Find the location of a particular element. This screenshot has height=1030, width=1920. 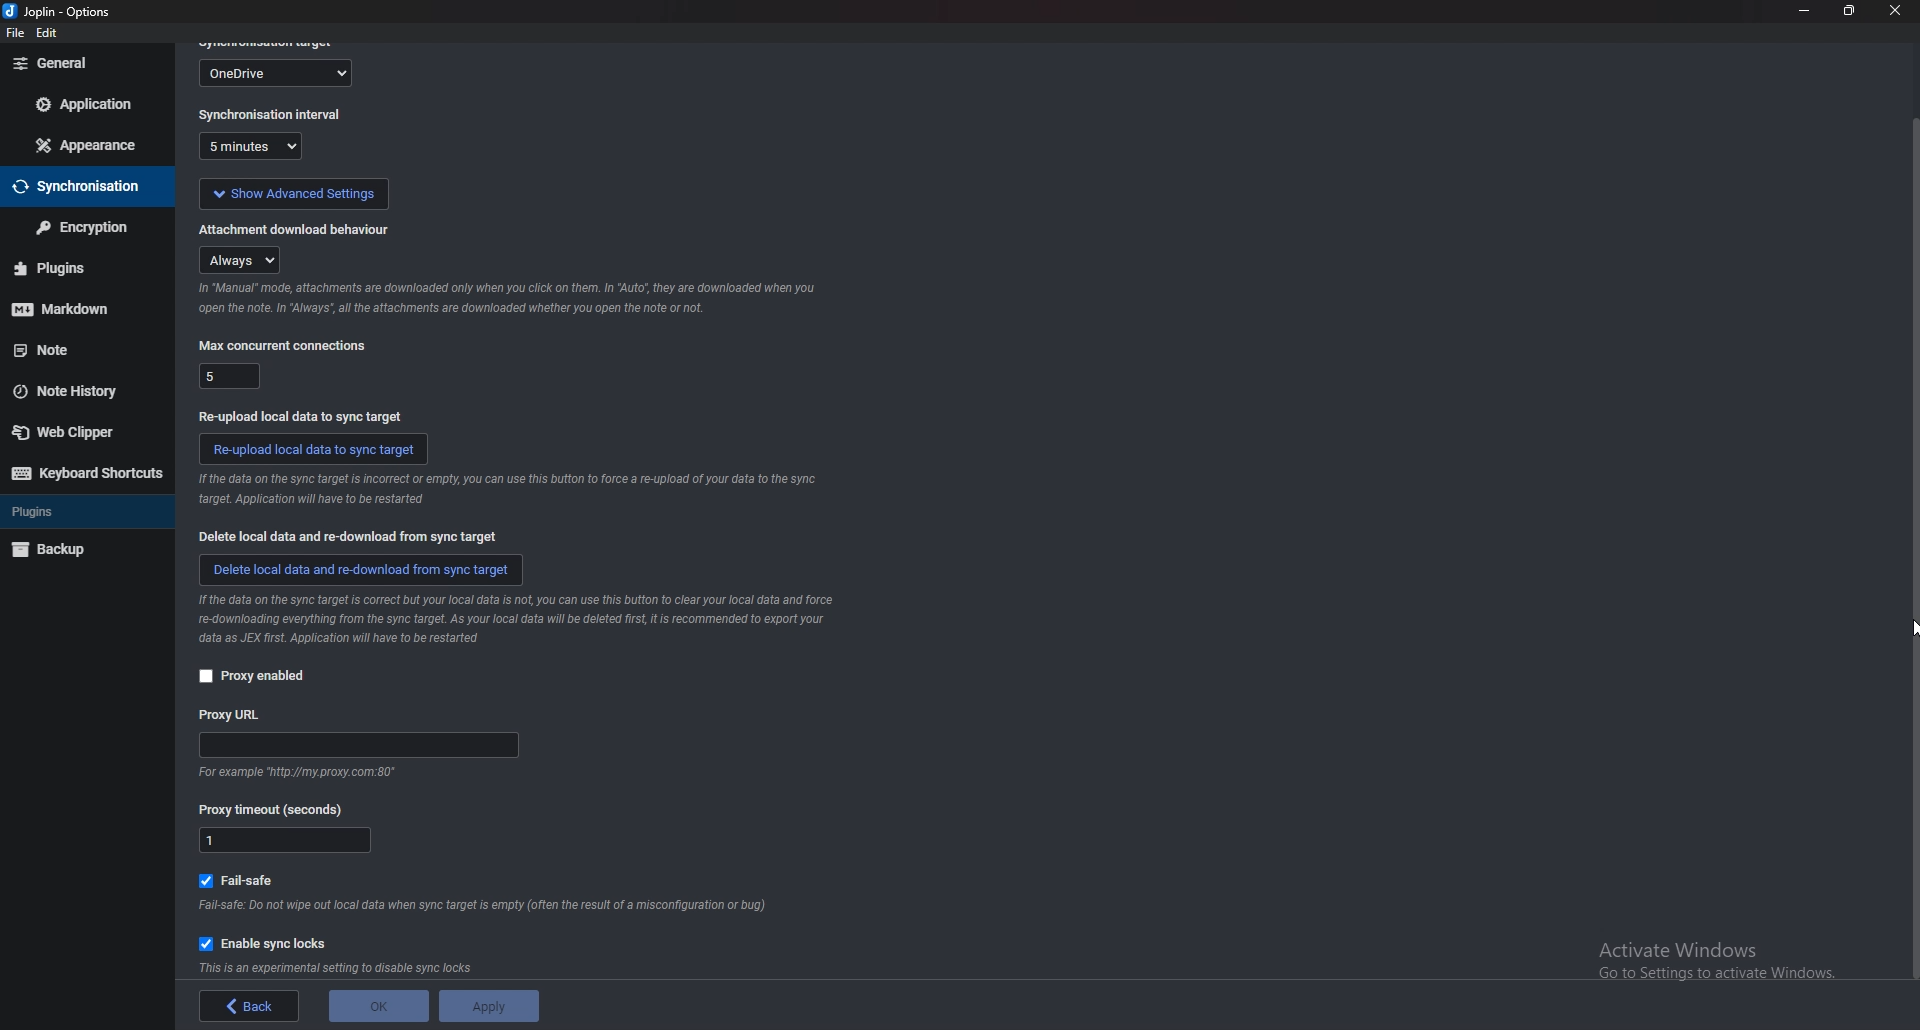

info is located at coordinates (486, 906).